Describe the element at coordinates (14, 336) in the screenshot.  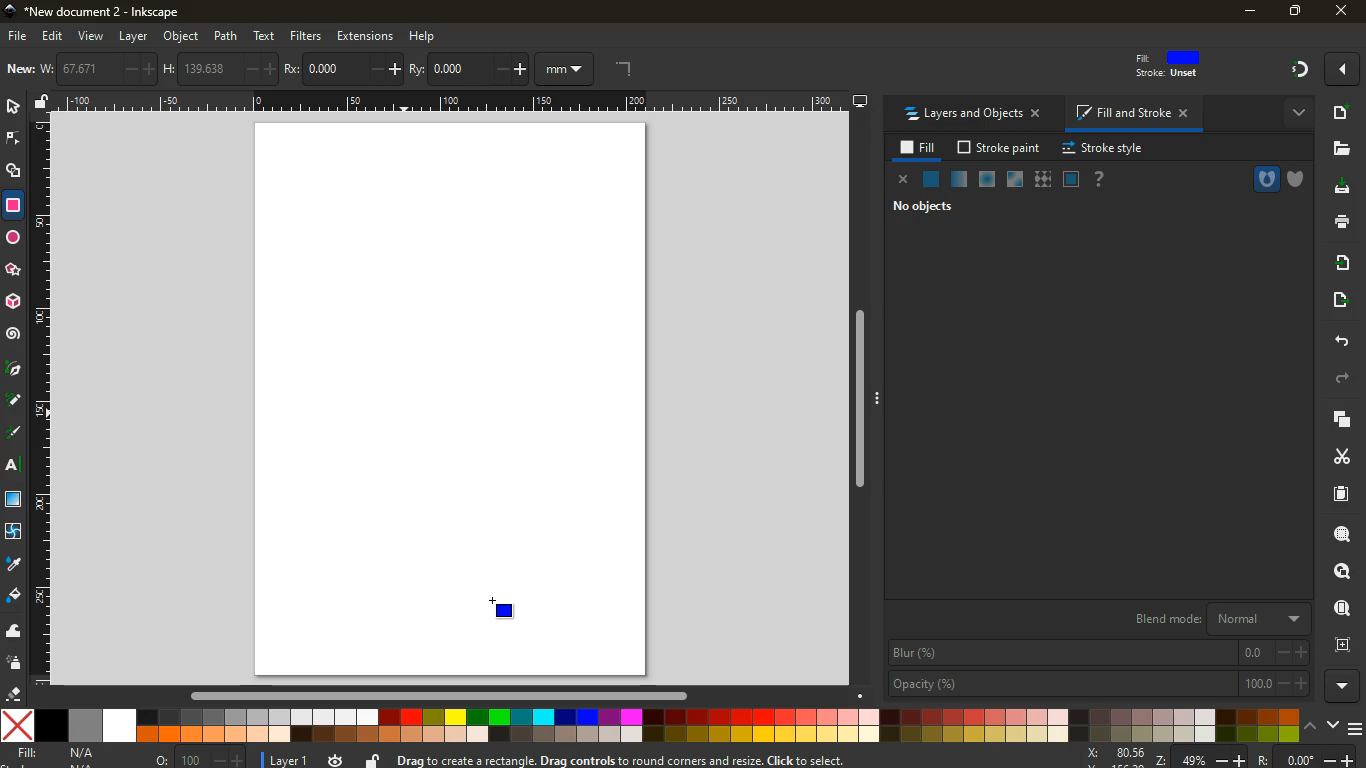
I see `spiral` at that location.